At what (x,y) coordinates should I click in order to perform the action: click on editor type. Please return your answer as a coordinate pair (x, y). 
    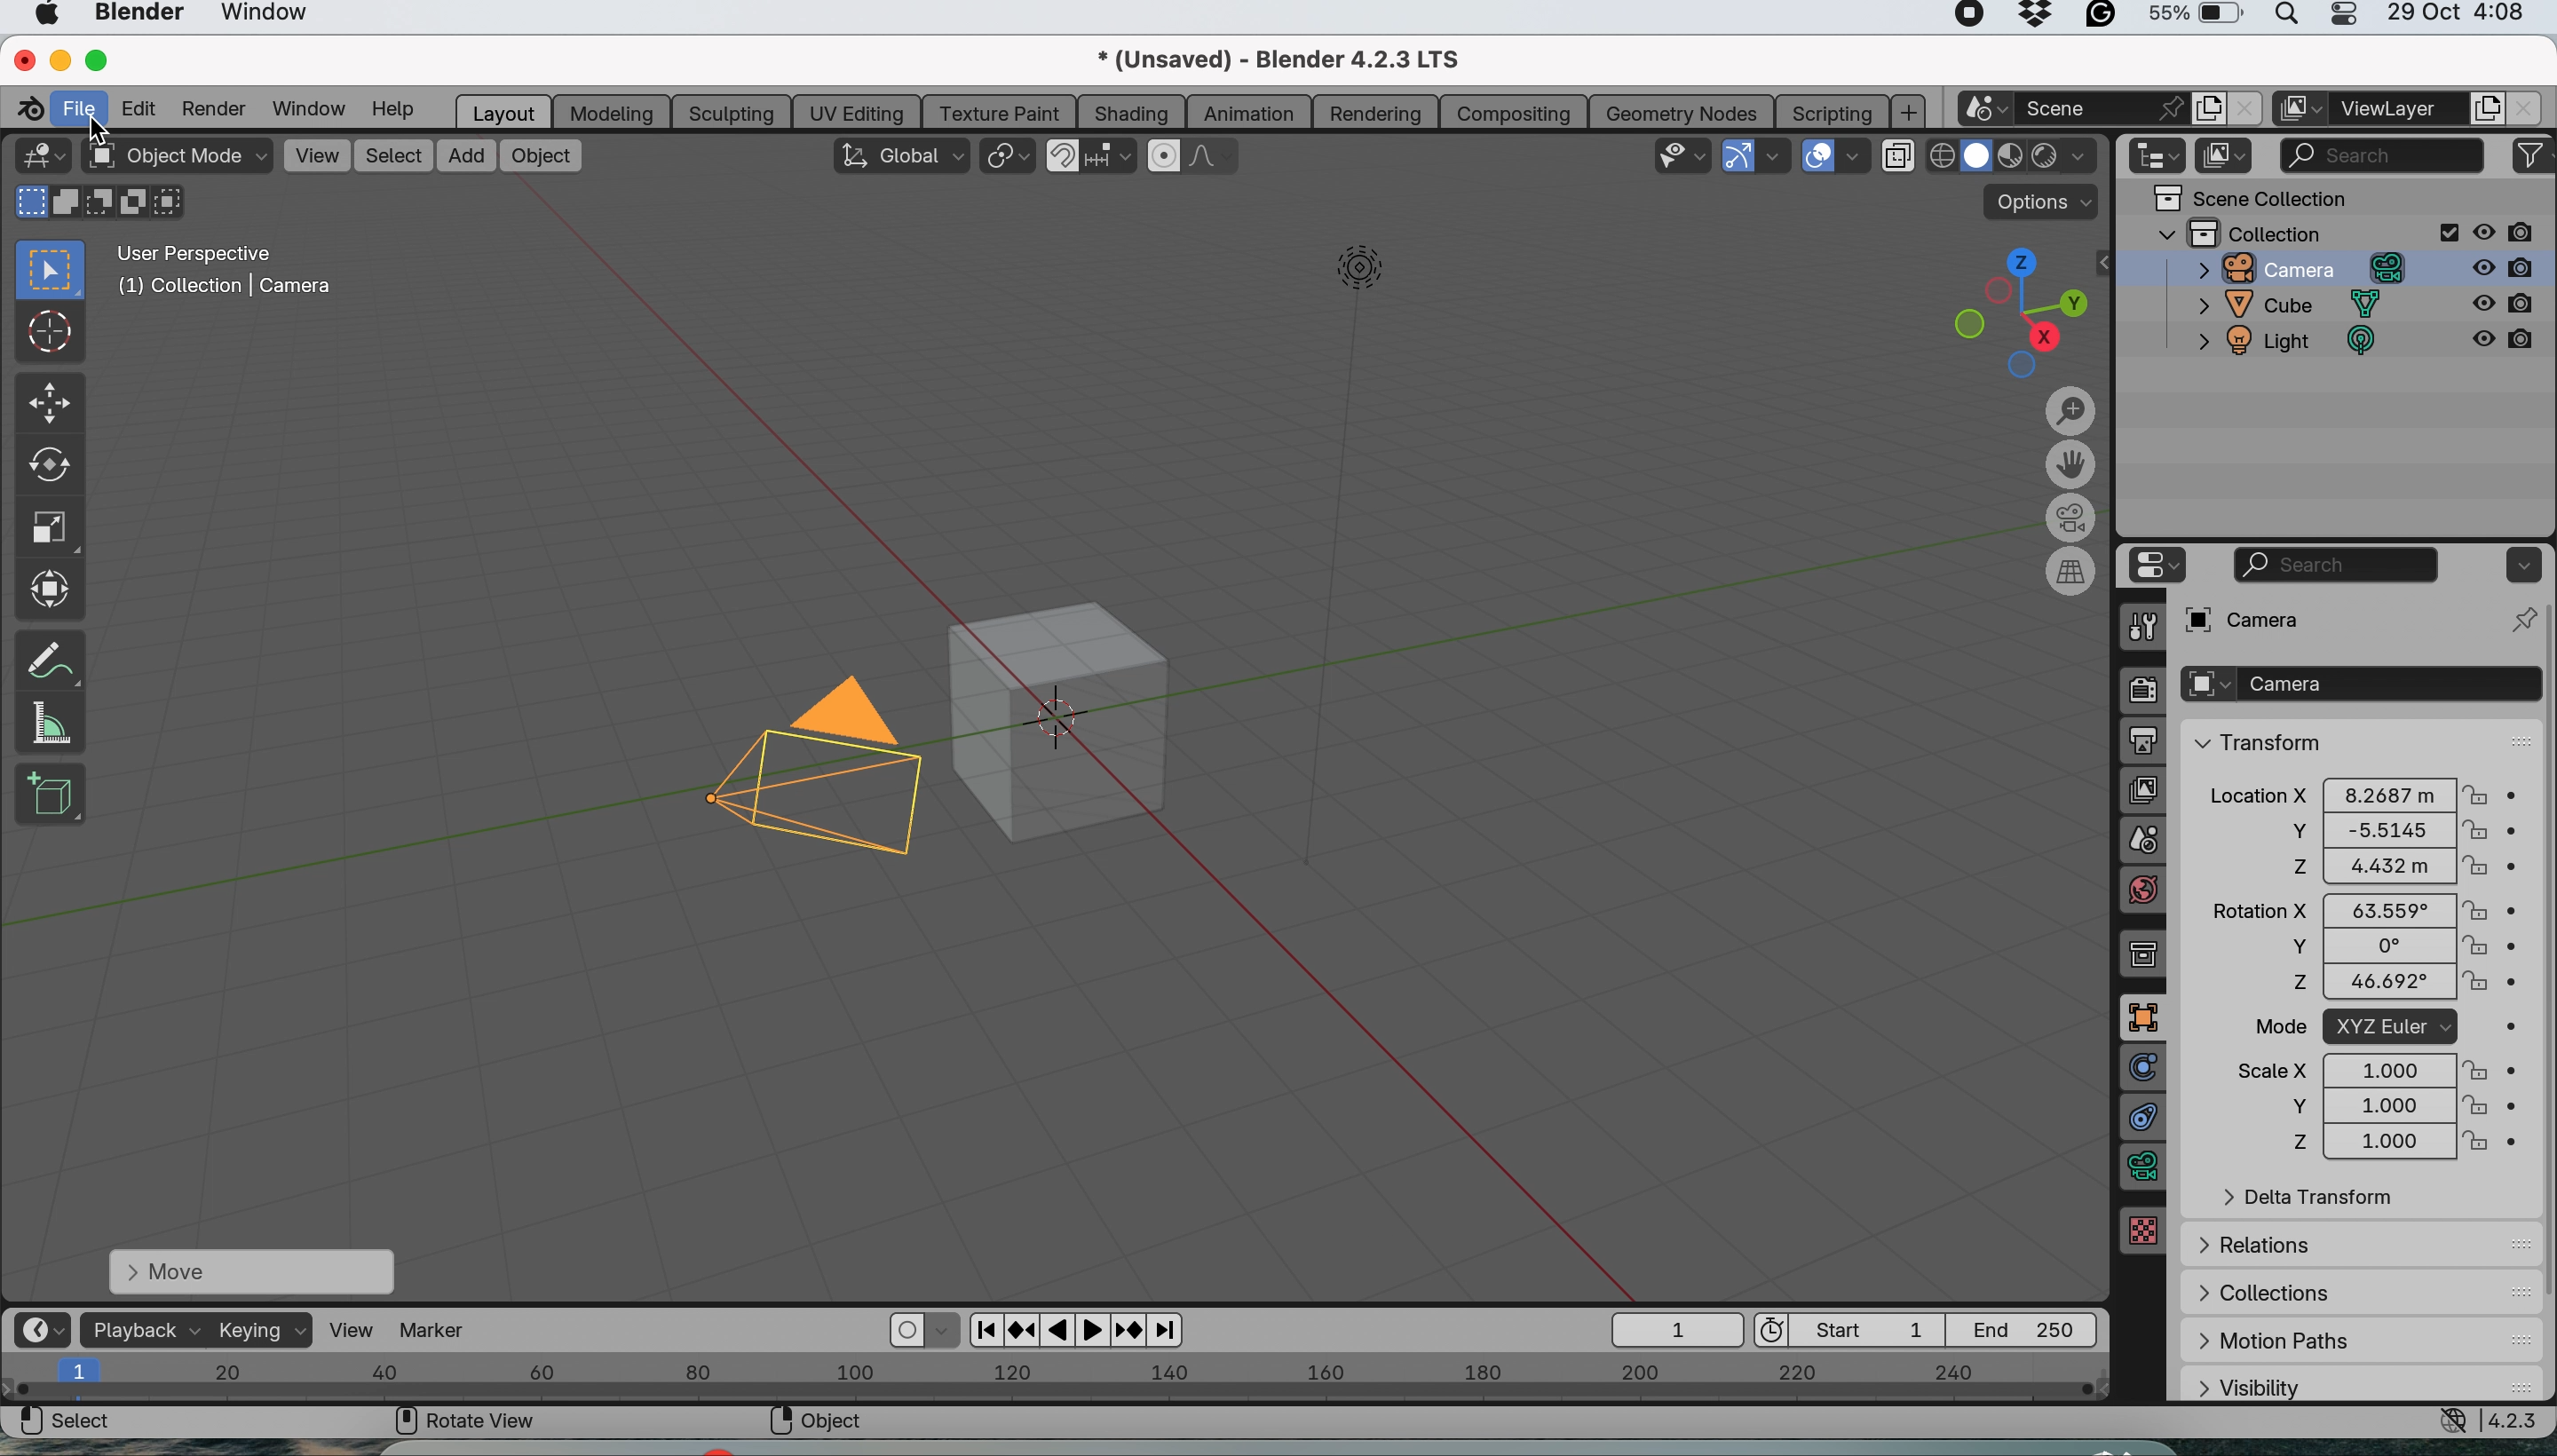
    Looking at the image, I should click on (40, 155).